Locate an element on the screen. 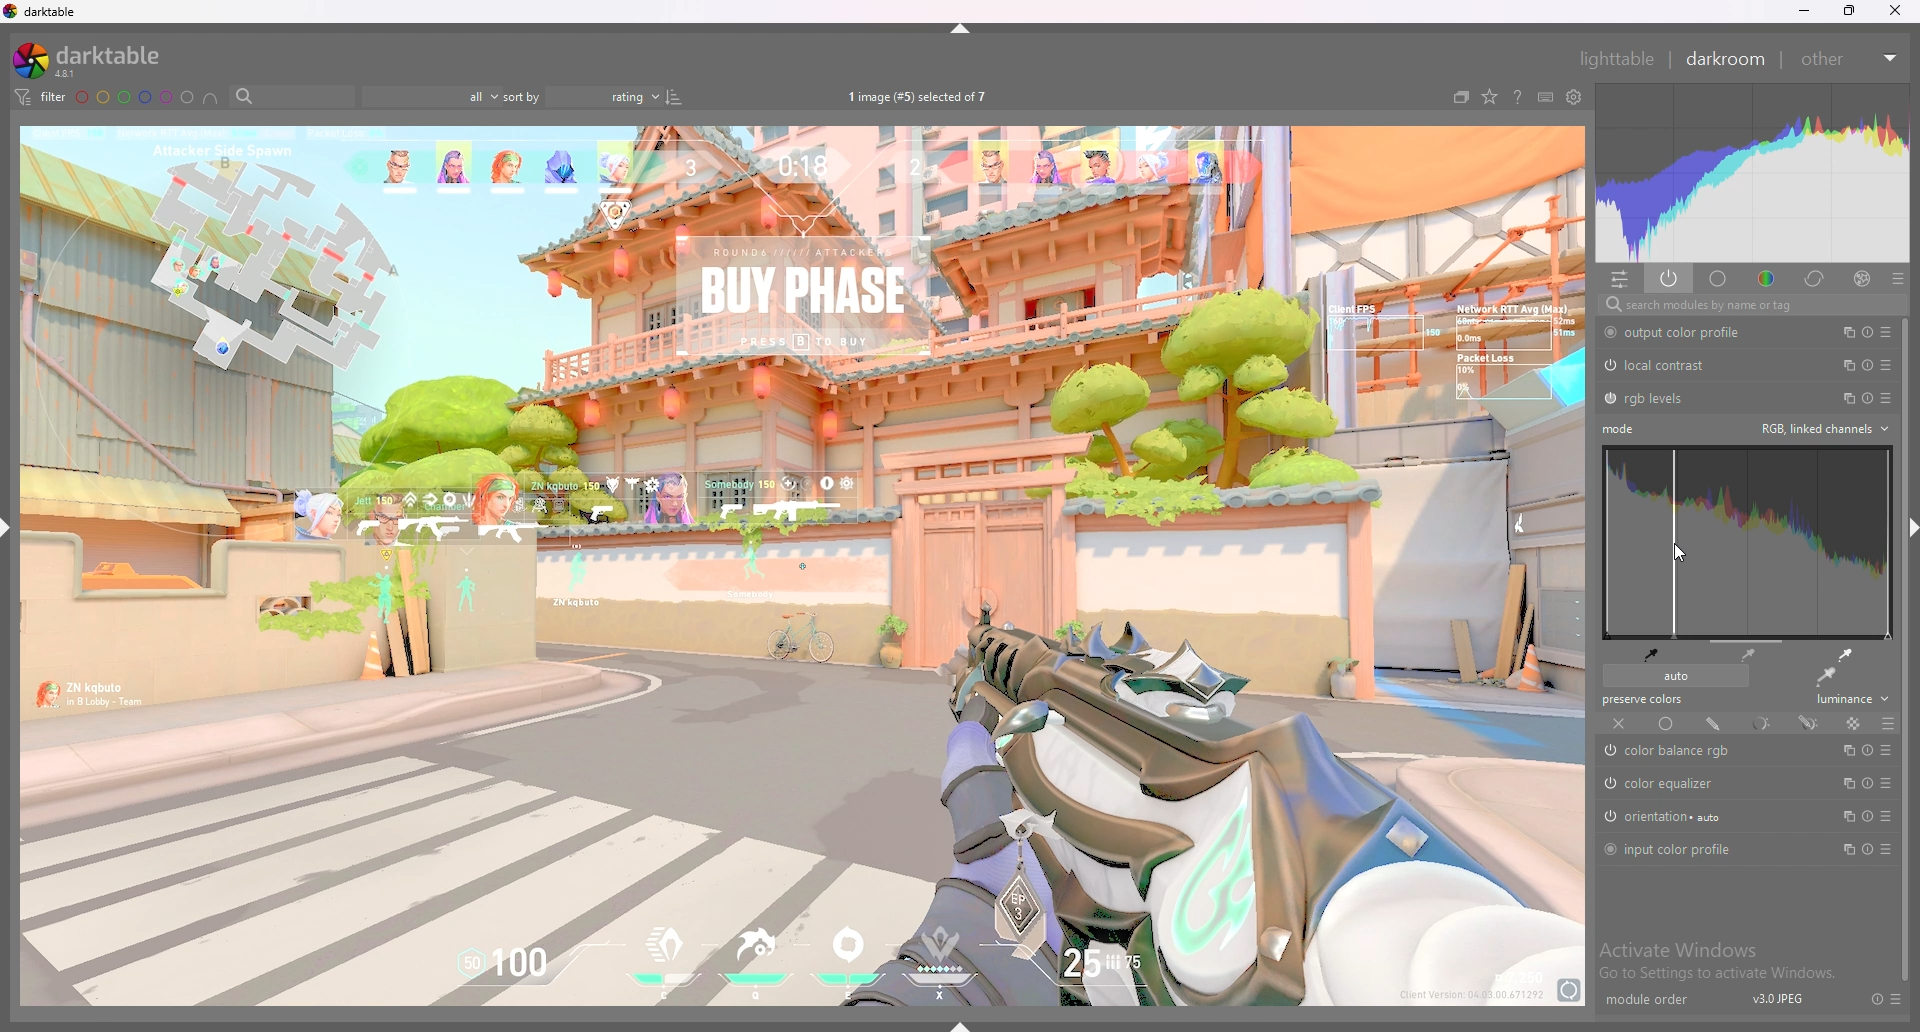  close is located at coordinates (1896, 11).